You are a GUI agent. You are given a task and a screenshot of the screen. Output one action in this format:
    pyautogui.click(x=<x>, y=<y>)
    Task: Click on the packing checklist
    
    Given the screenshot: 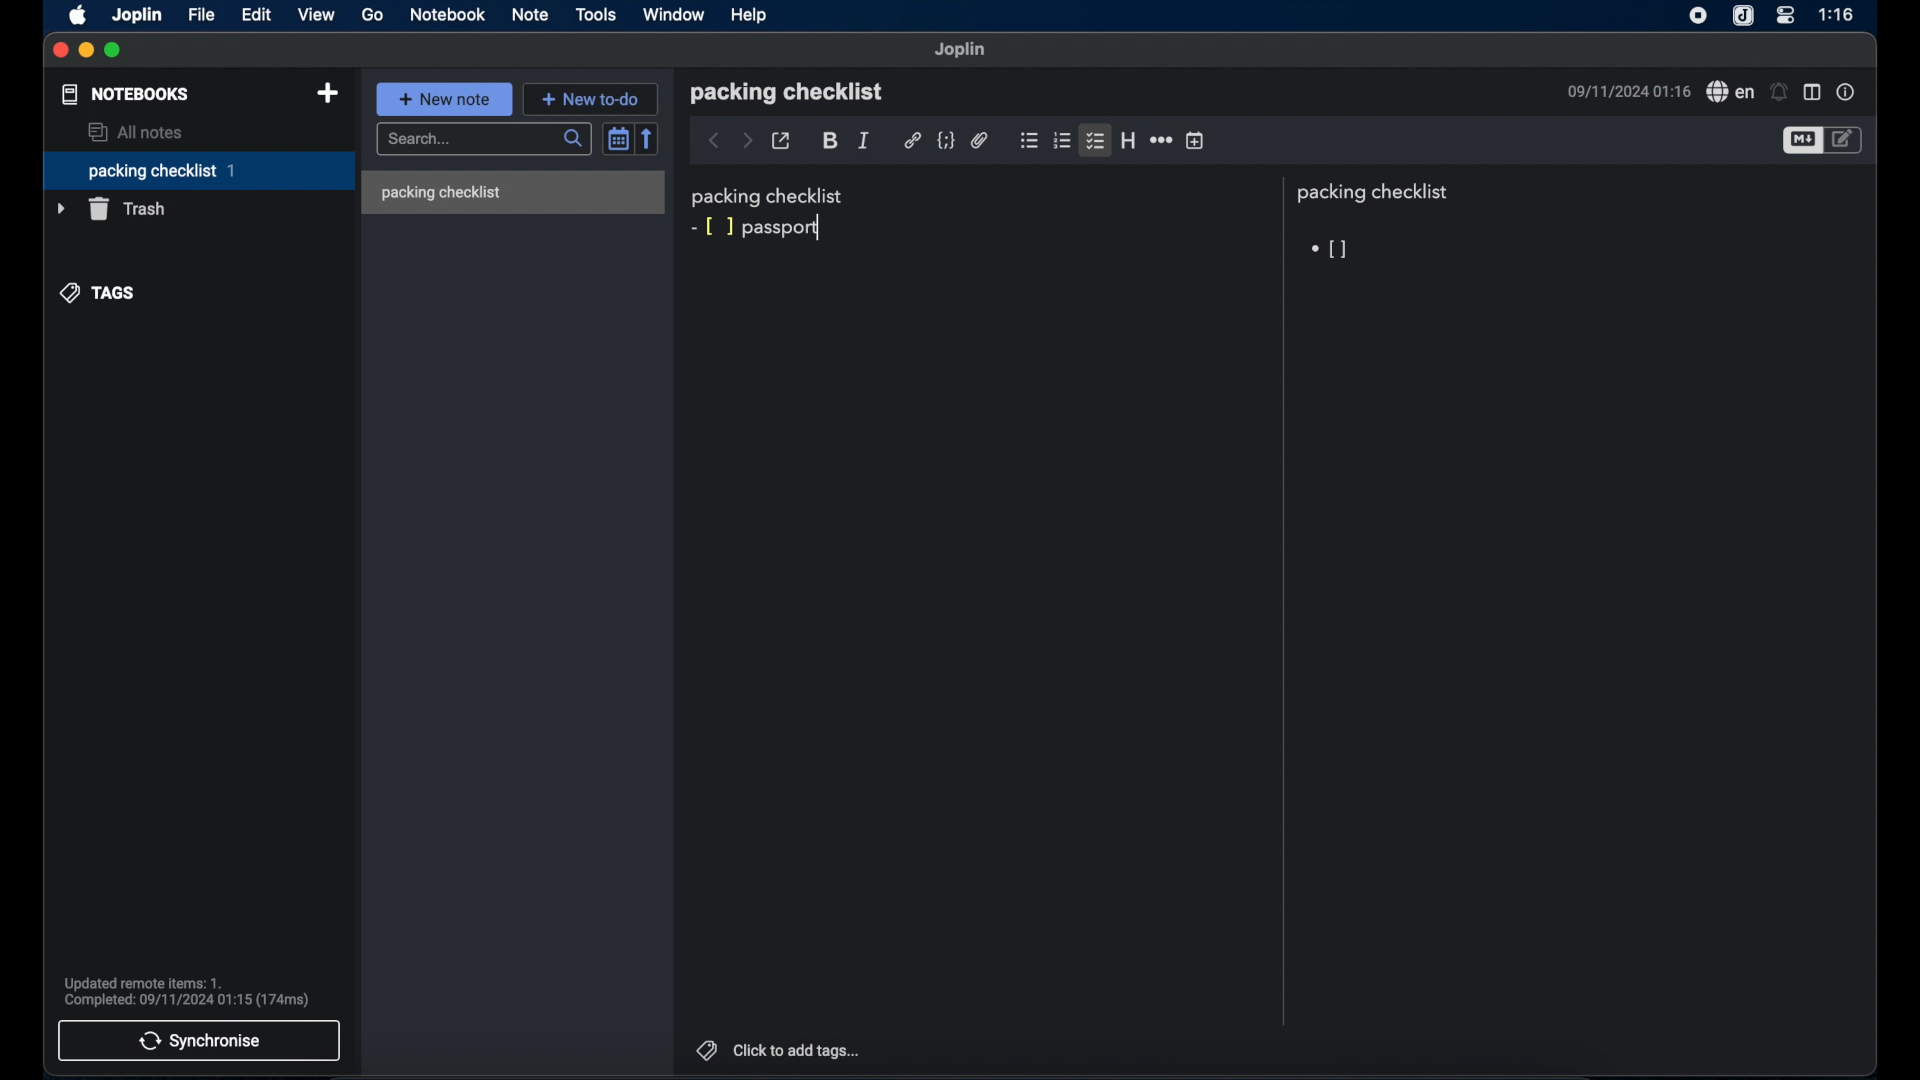 What is the action you would take?
    pyautogui.click(x=786, y=92)
    